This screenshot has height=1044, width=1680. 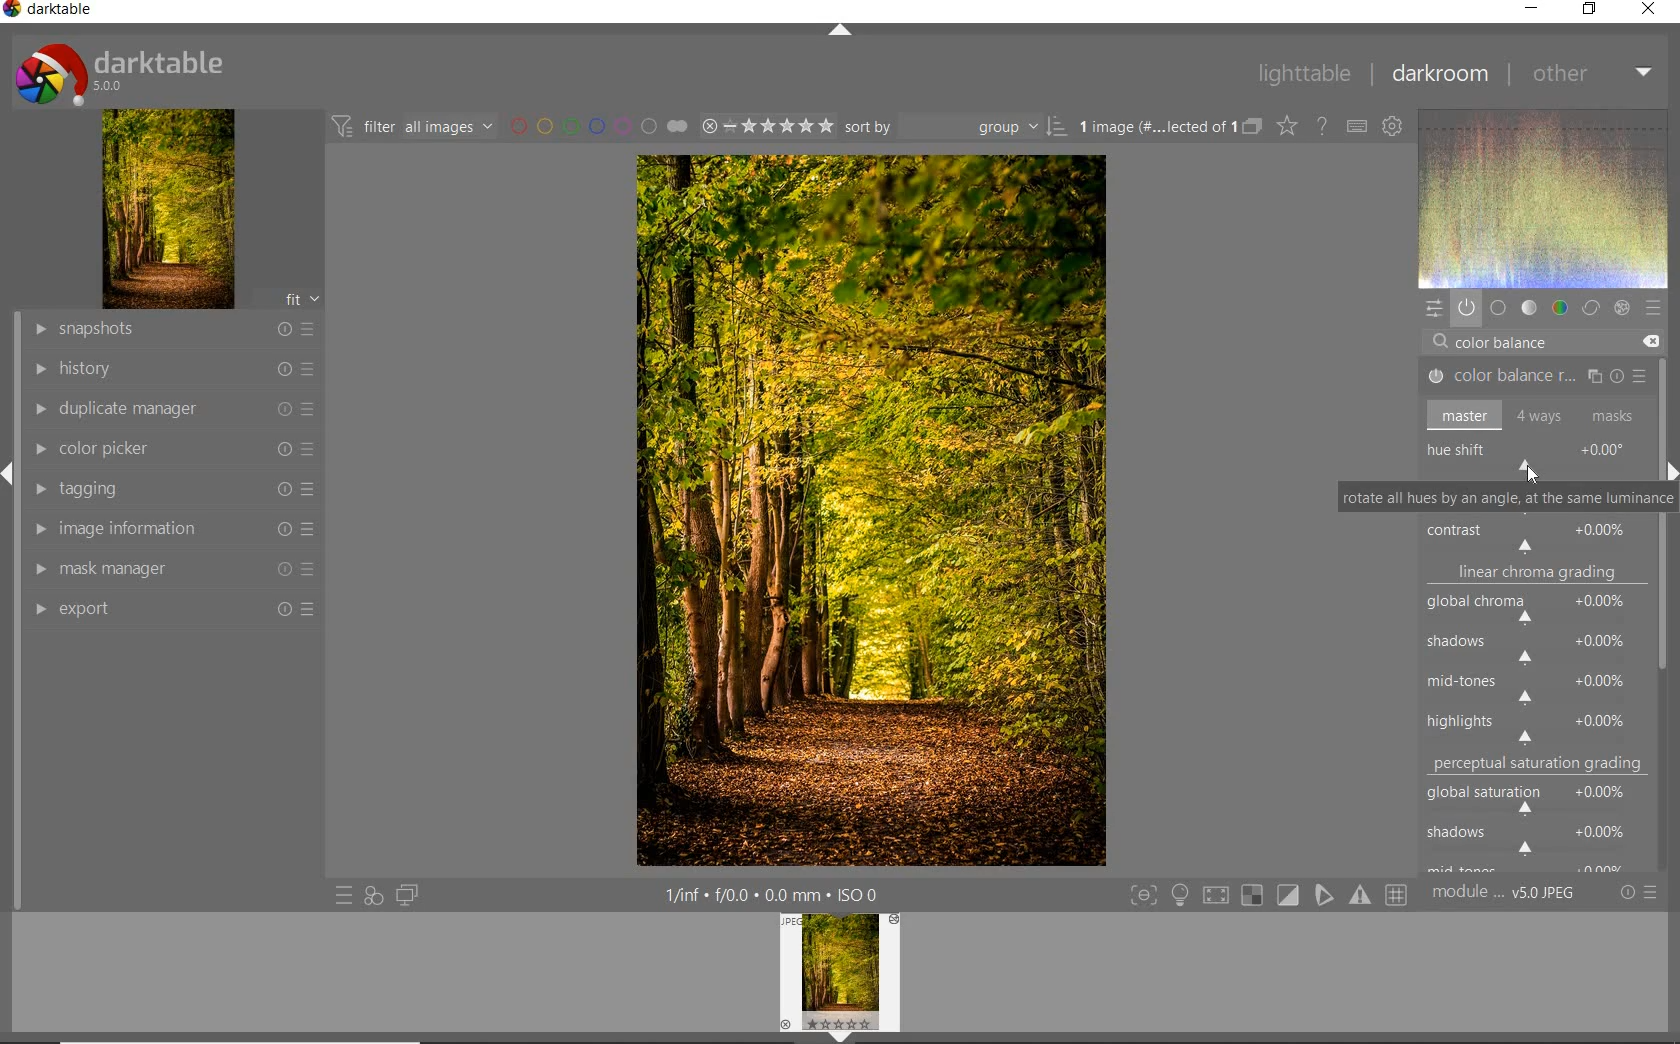 What do you see at coordinates (343, 893) in the screenshot?
I see `quick access to preset` at bounding box center [343, 893].